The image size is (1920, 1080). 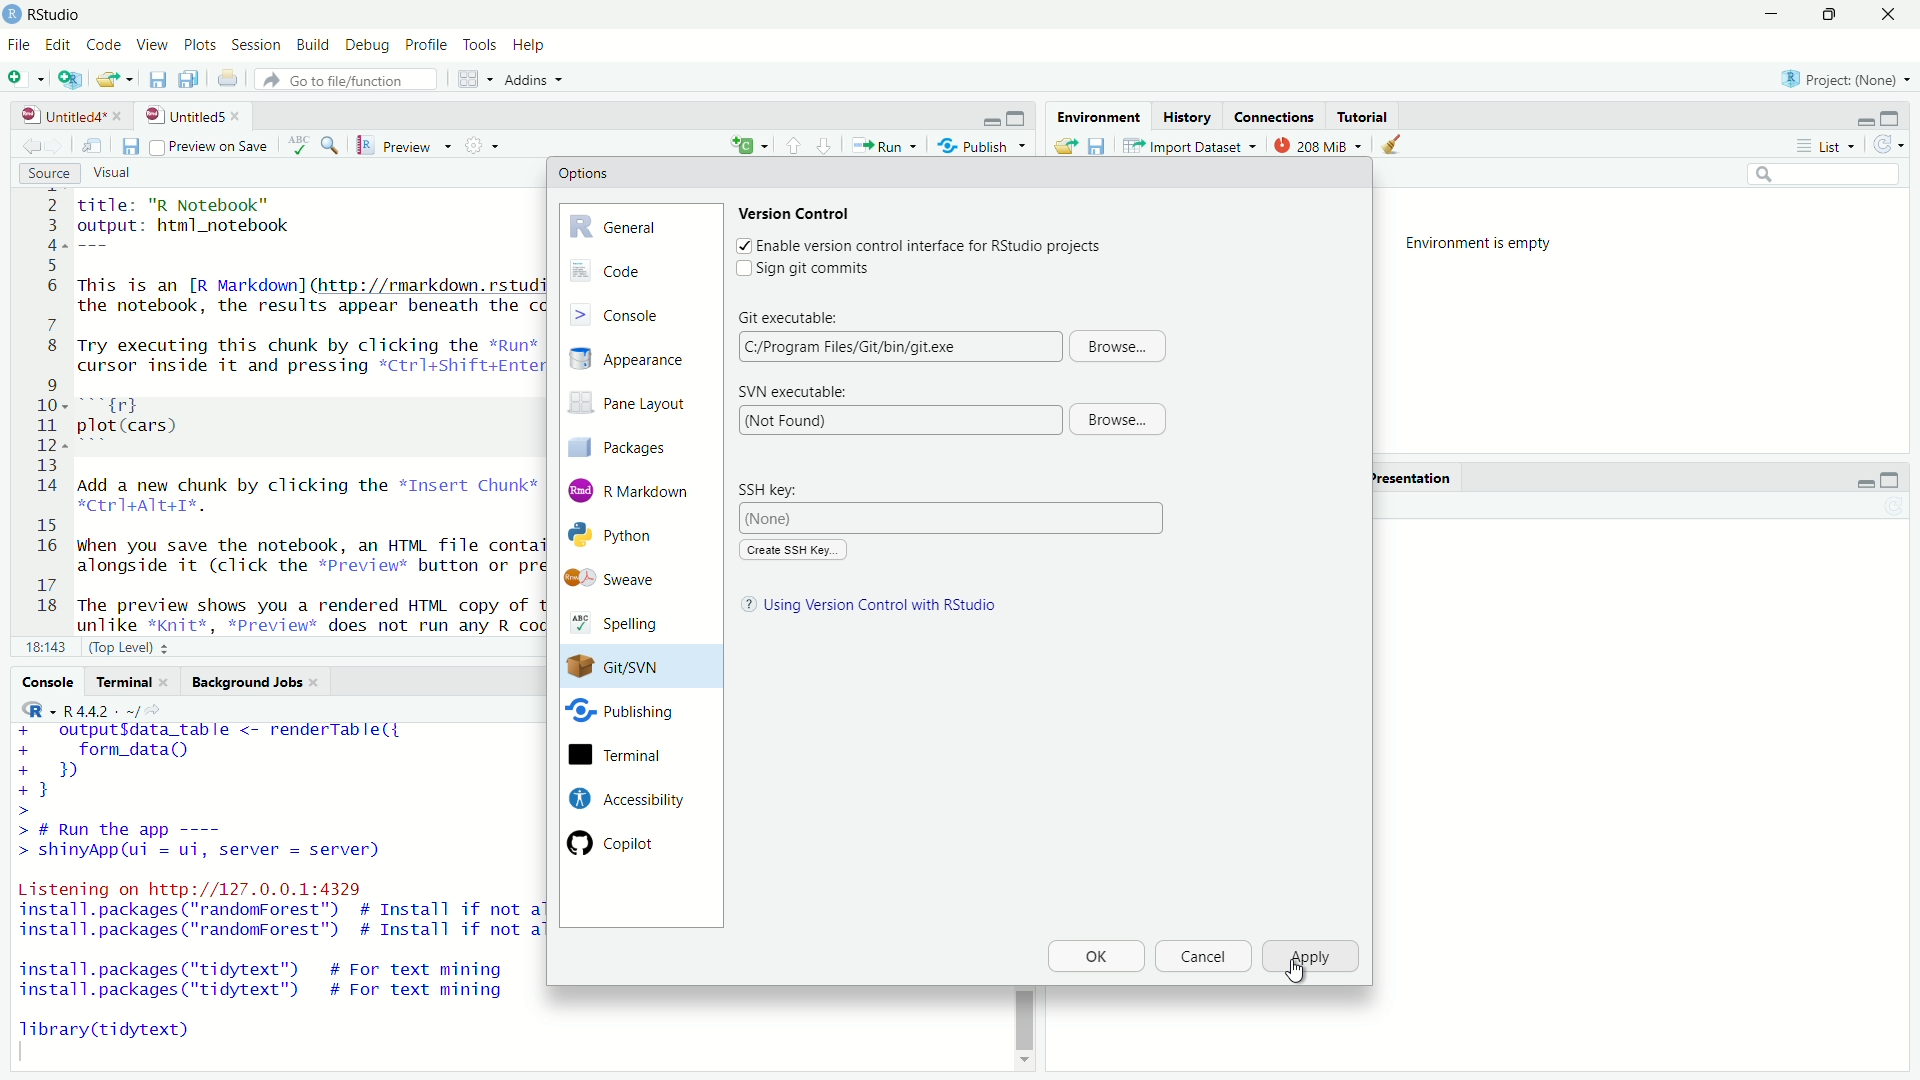 I want to click on close, so click(x=240, y=116).